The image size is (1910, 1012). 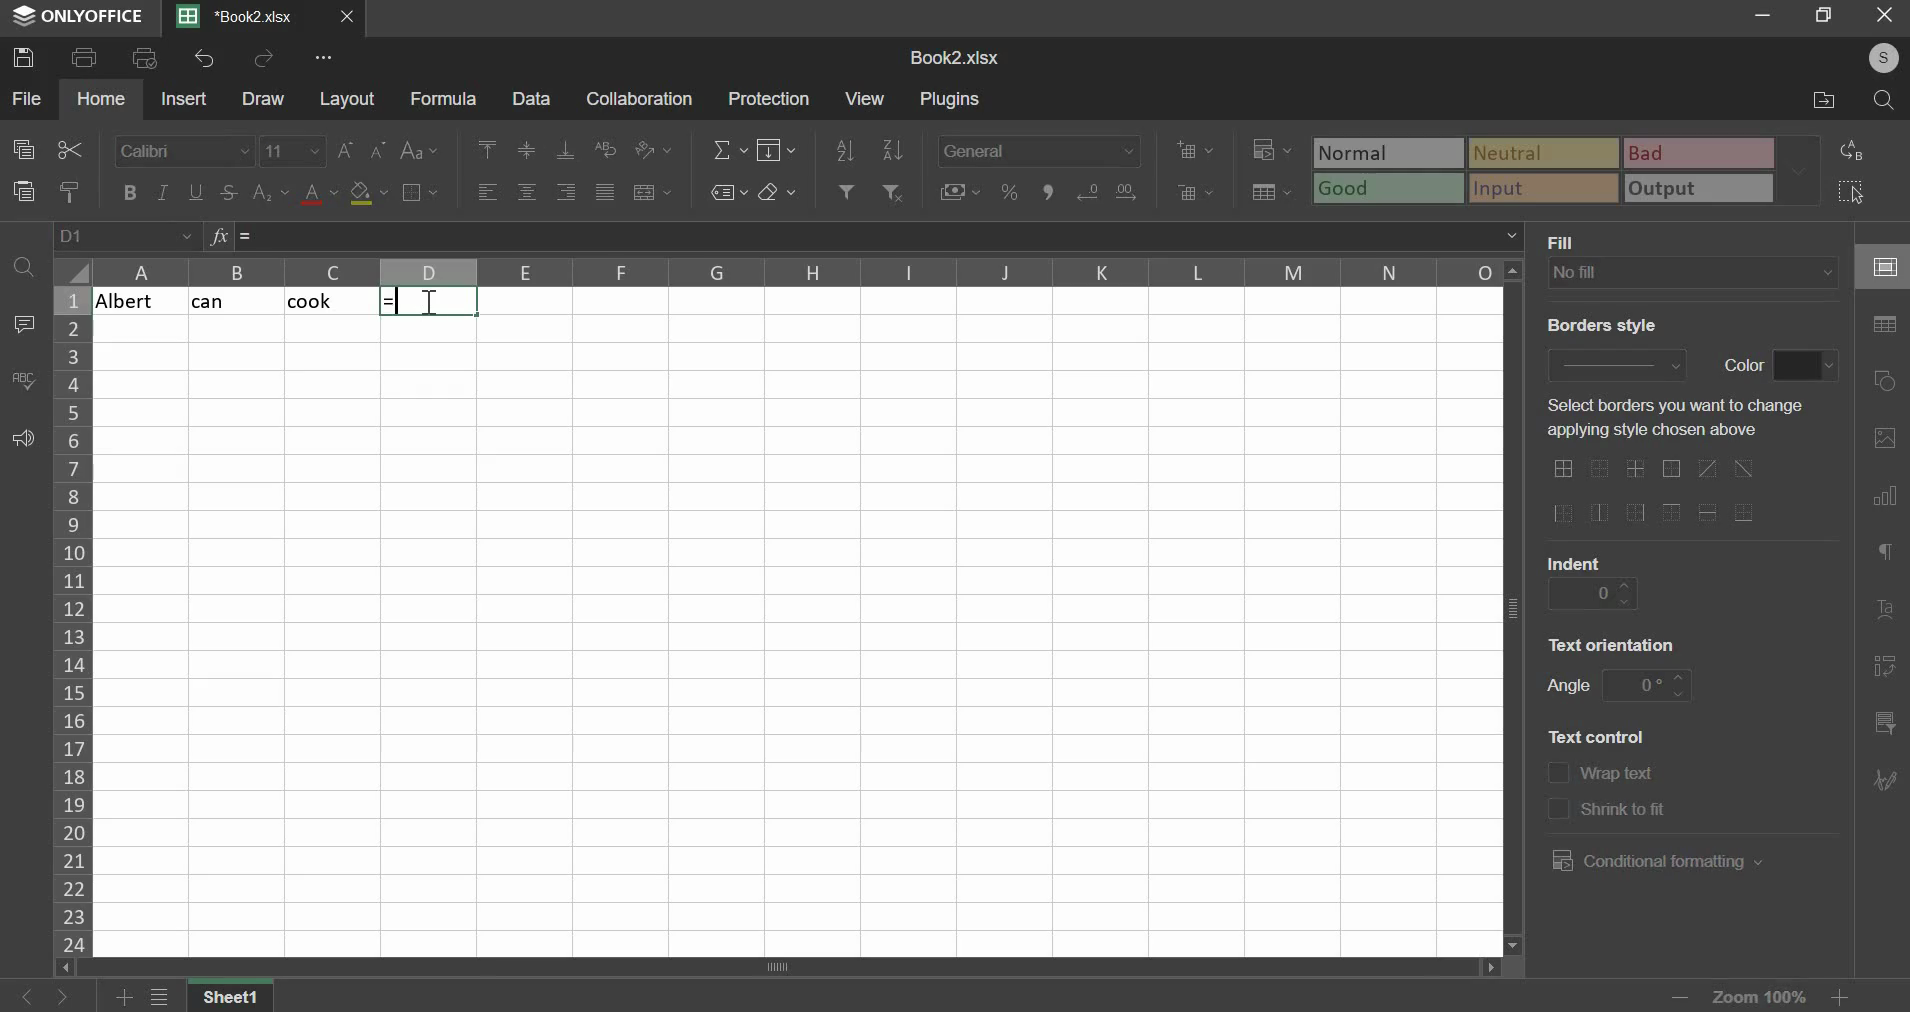 What do you see at coordinates (773, 98) in the screenshot?
I see `protection` at bounding box center [773, 98].